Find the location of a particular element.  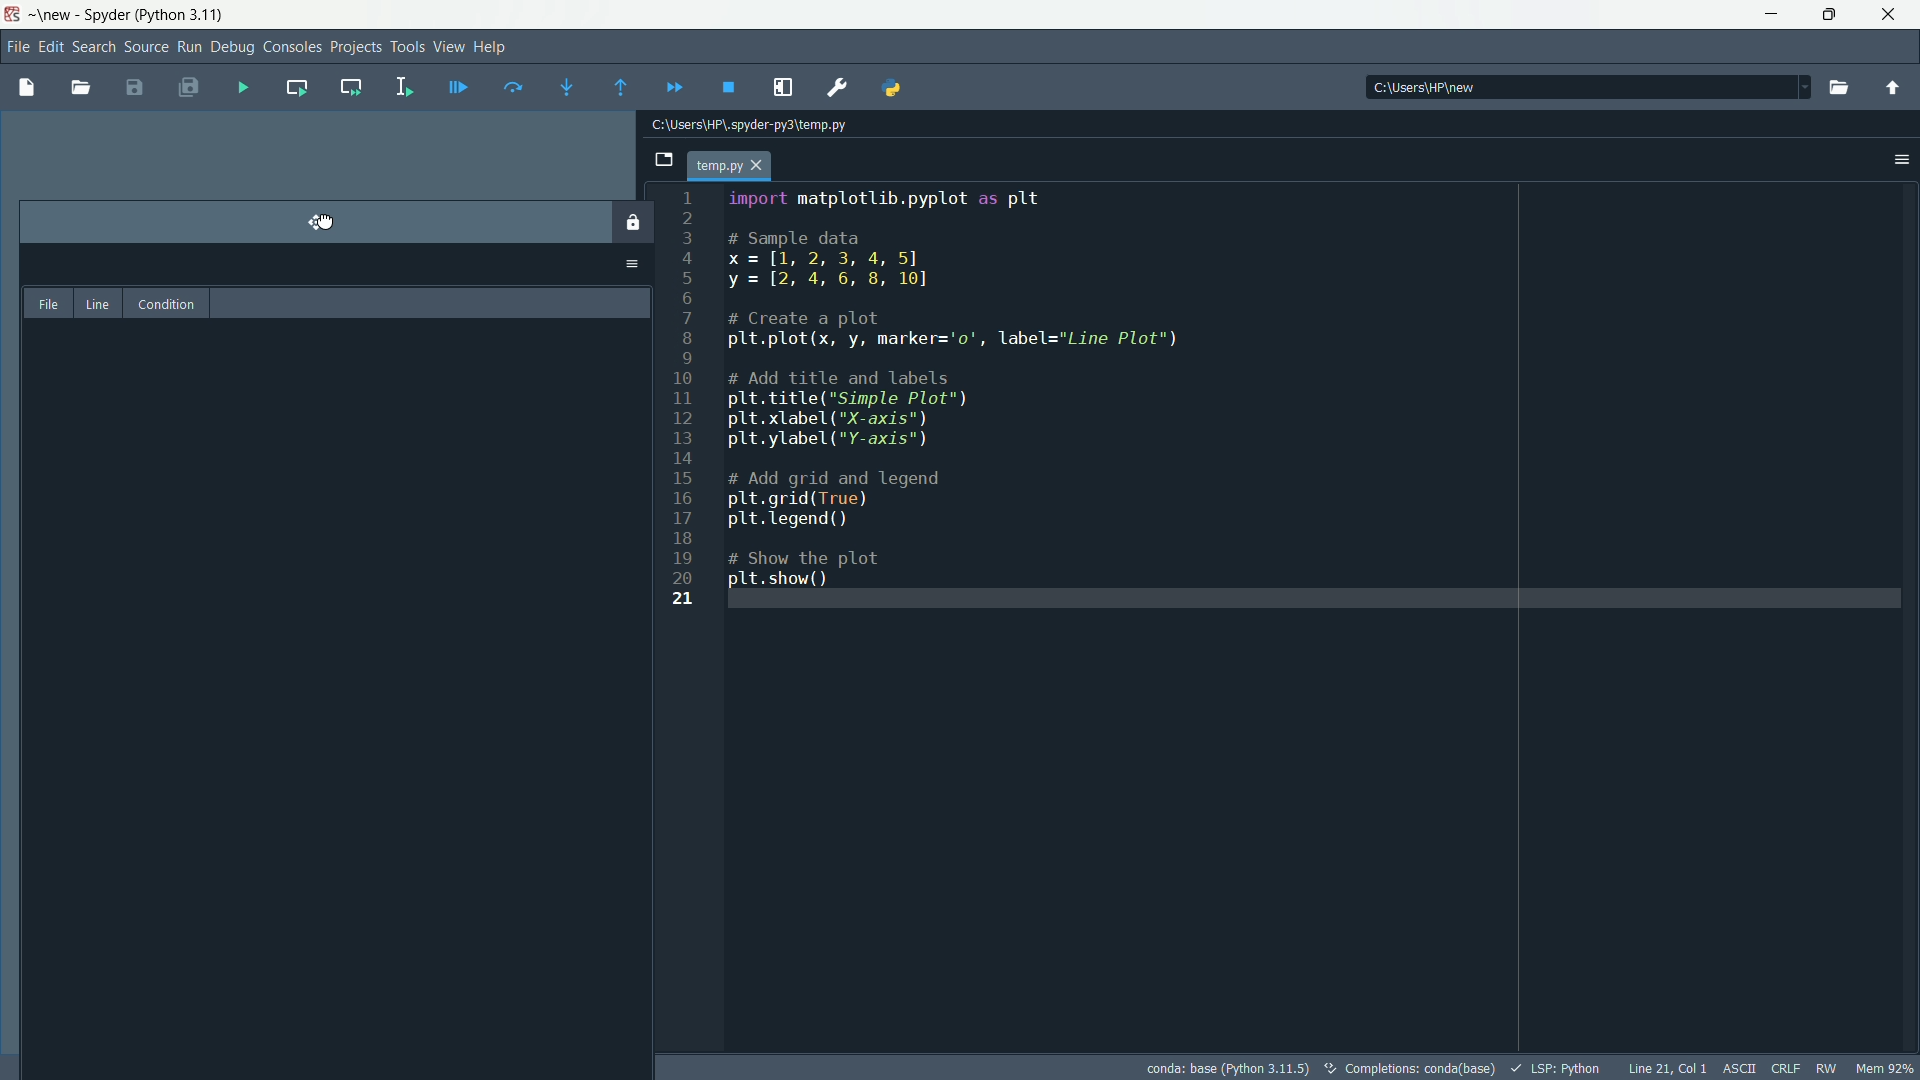

temp.py is located at coordinates (736, 167).